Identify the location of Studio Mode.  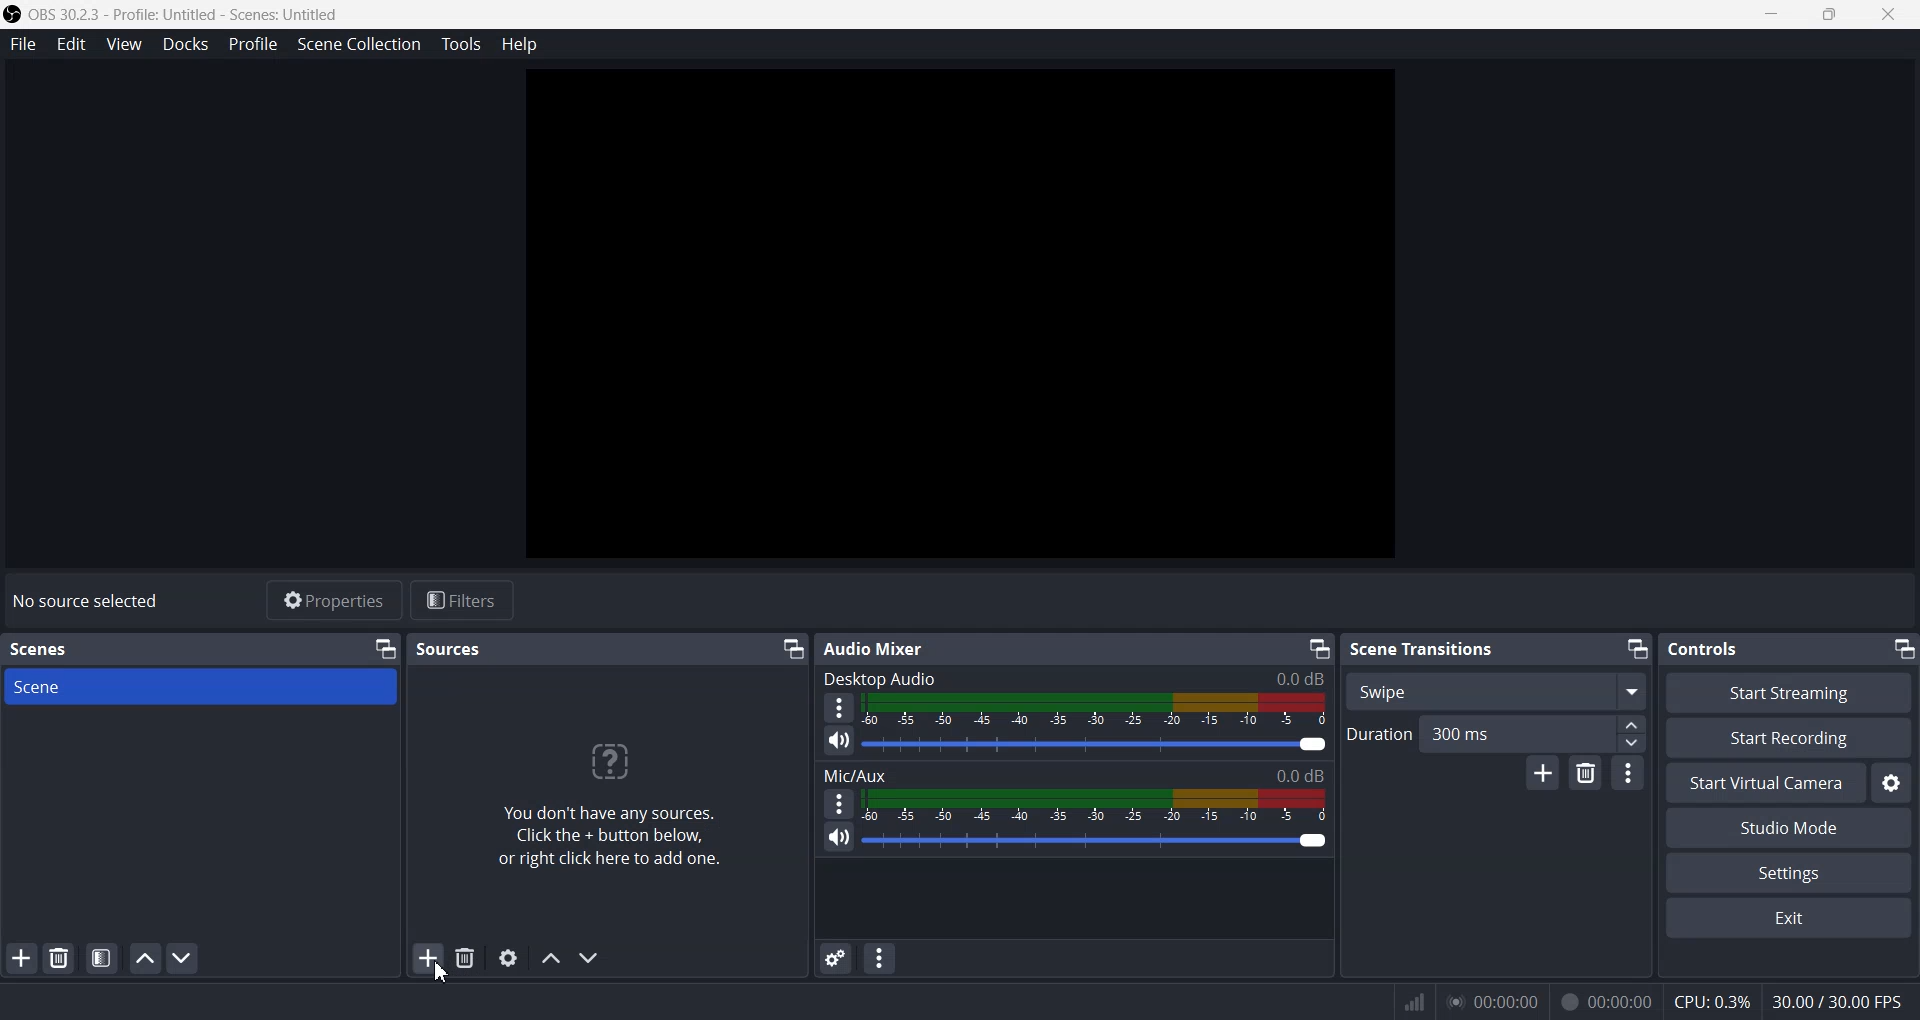
(1788, 829).